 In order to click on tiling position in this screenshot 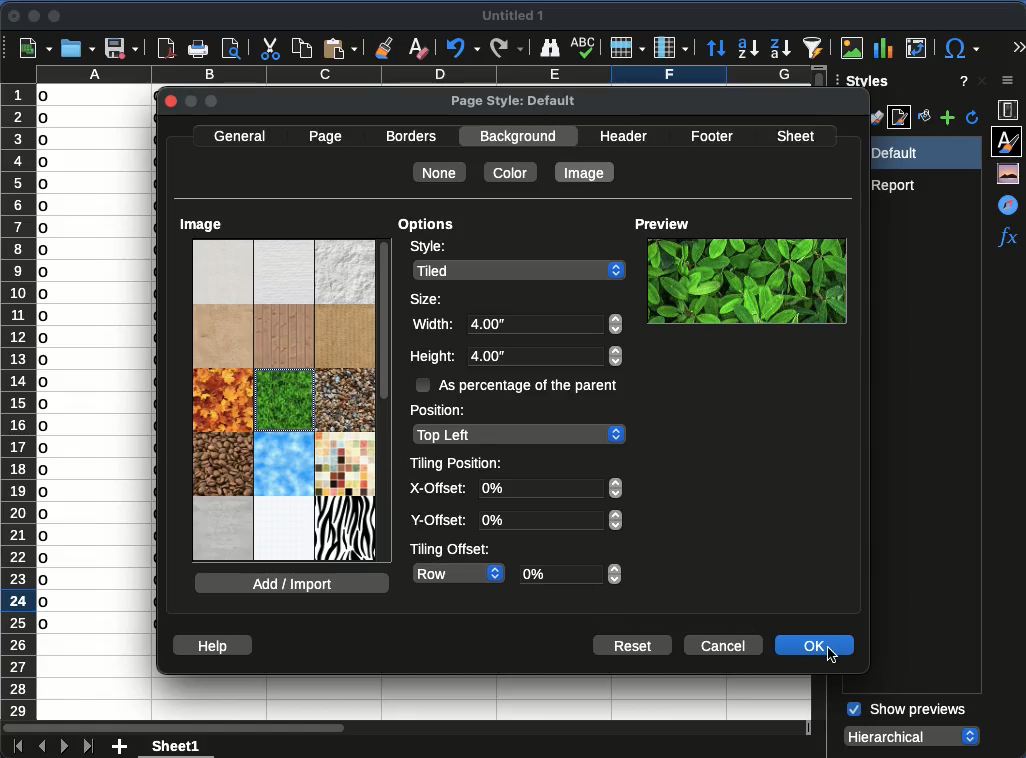, I will do `click(458, 464)`.